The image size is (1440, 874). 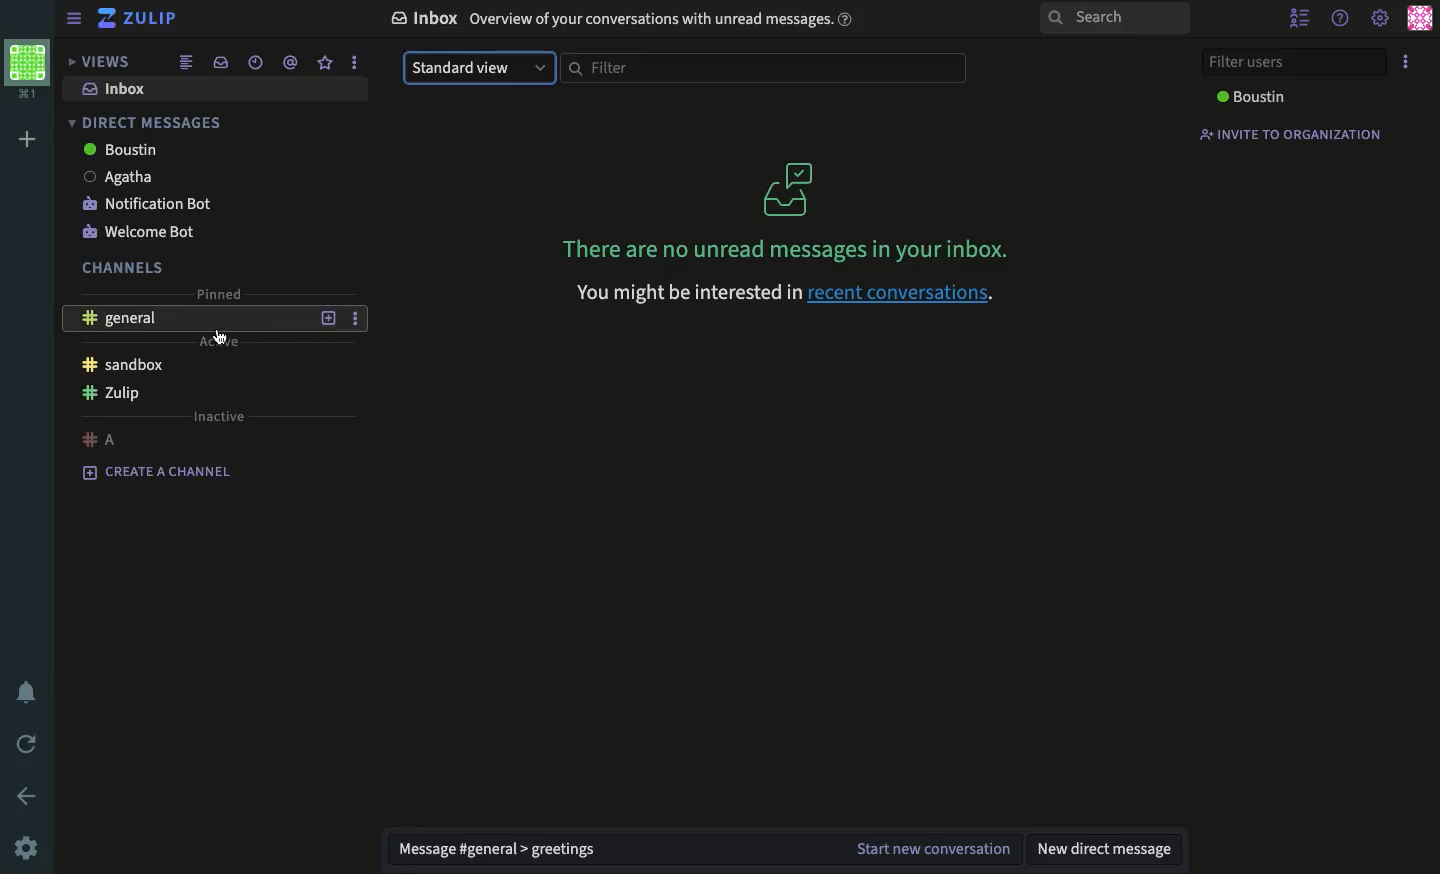 I want to click on add new topic, so click(x=330, y=317).